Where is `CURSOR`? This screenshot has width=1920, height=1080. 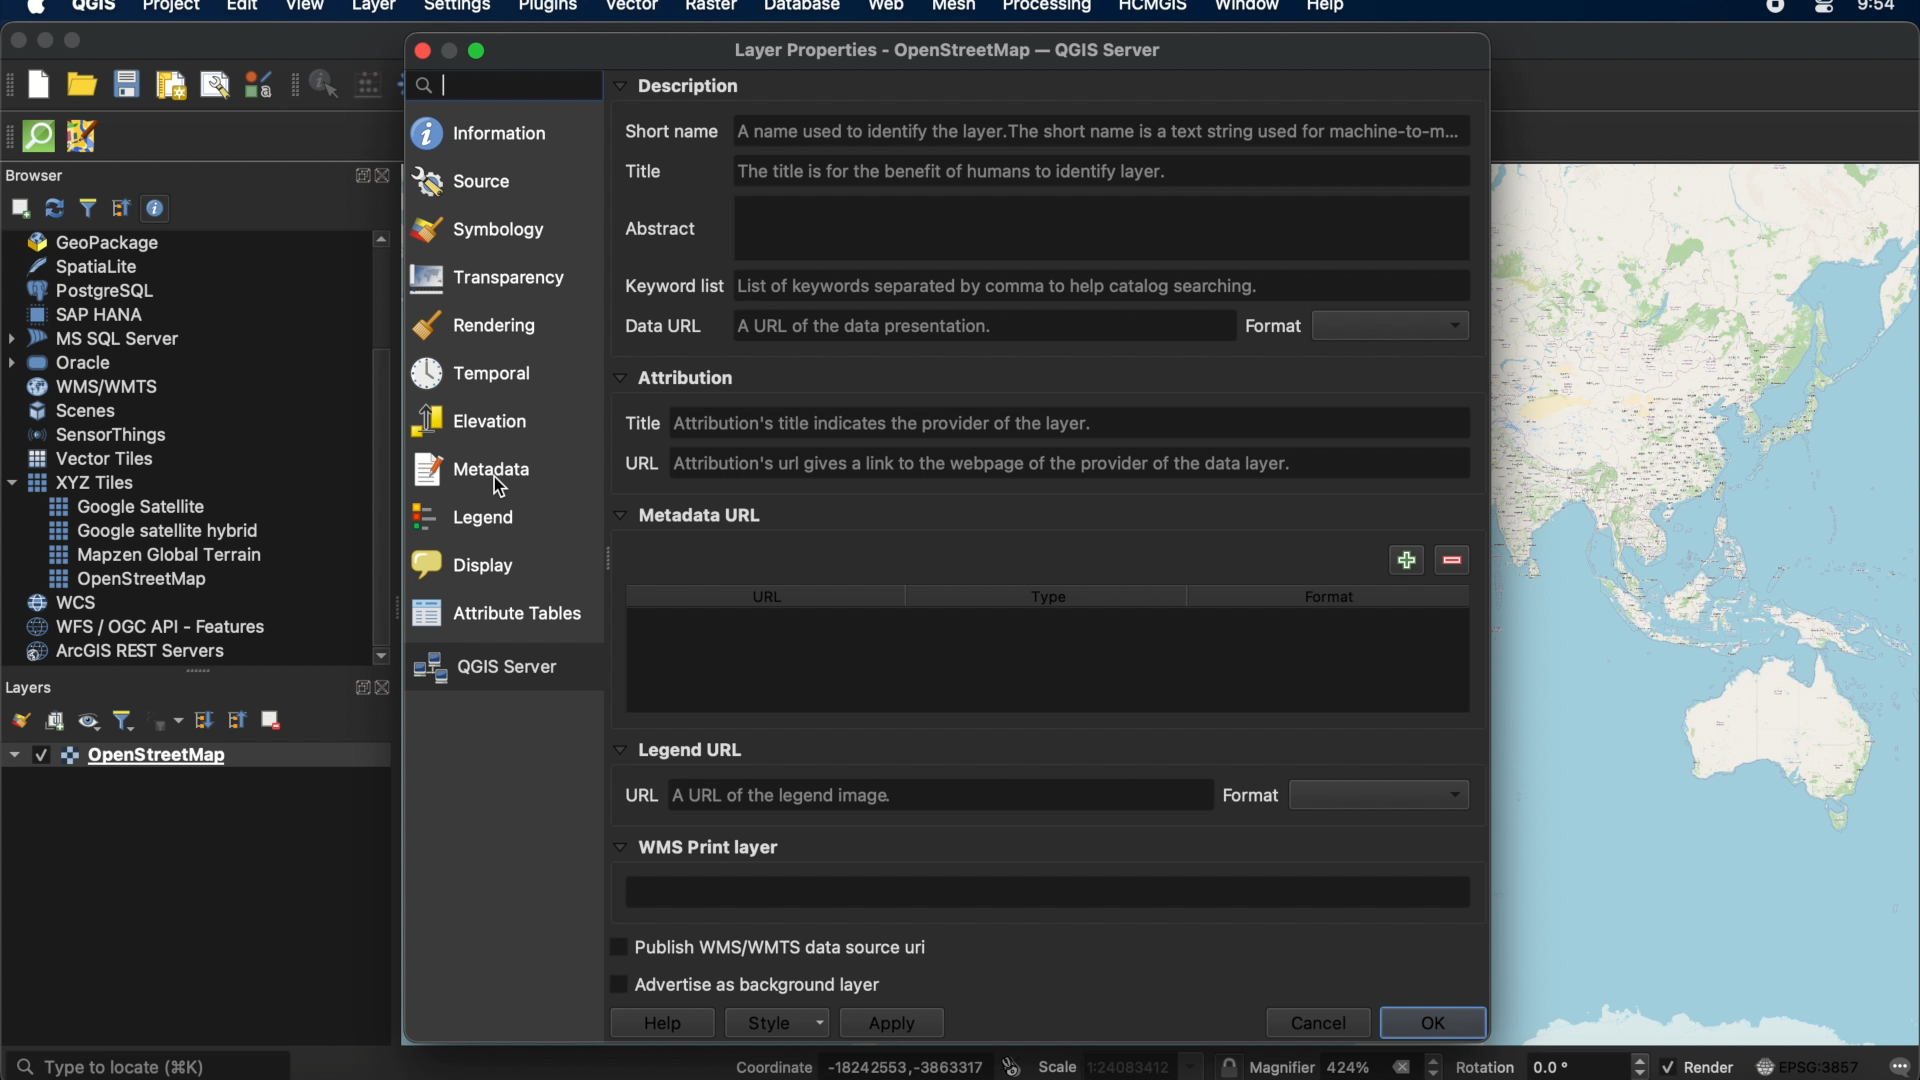
CURSOR is located at coordinates (505, 488).